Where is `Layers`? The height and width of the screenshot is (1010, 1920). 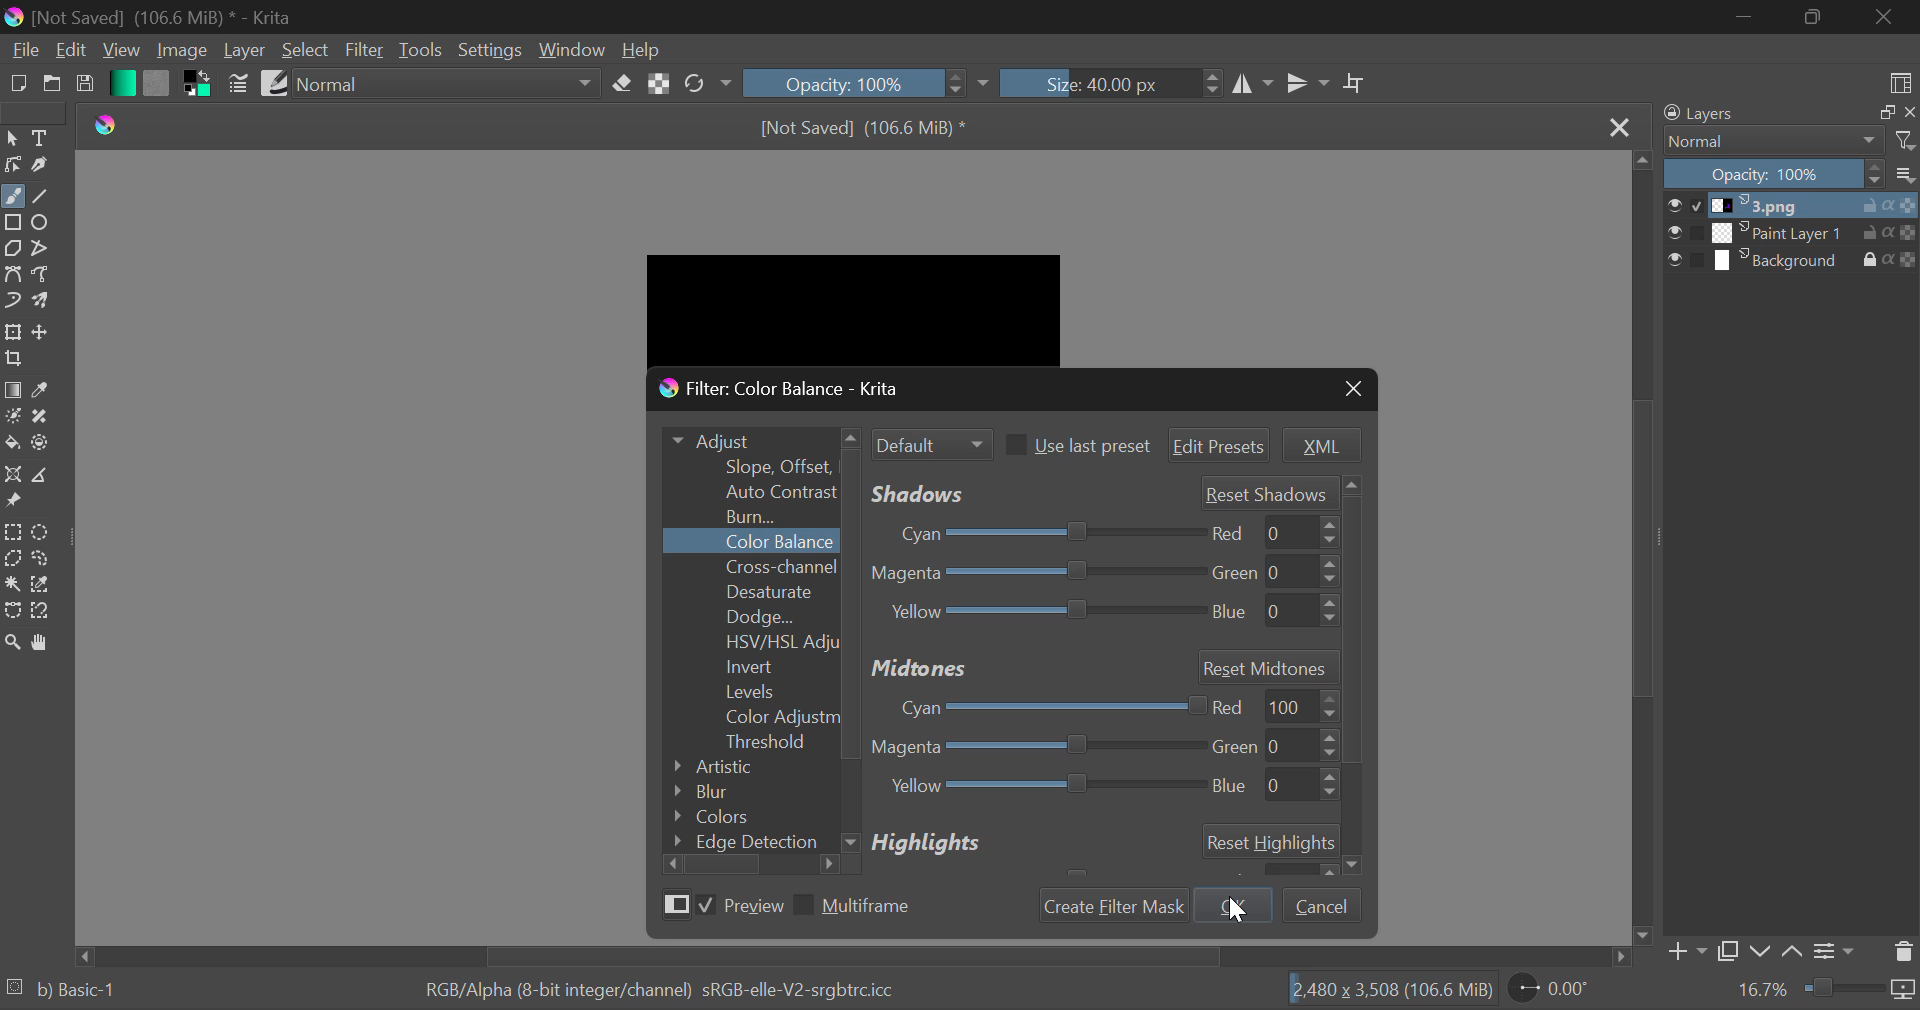 Layers is located at coordinates (1762, 113).